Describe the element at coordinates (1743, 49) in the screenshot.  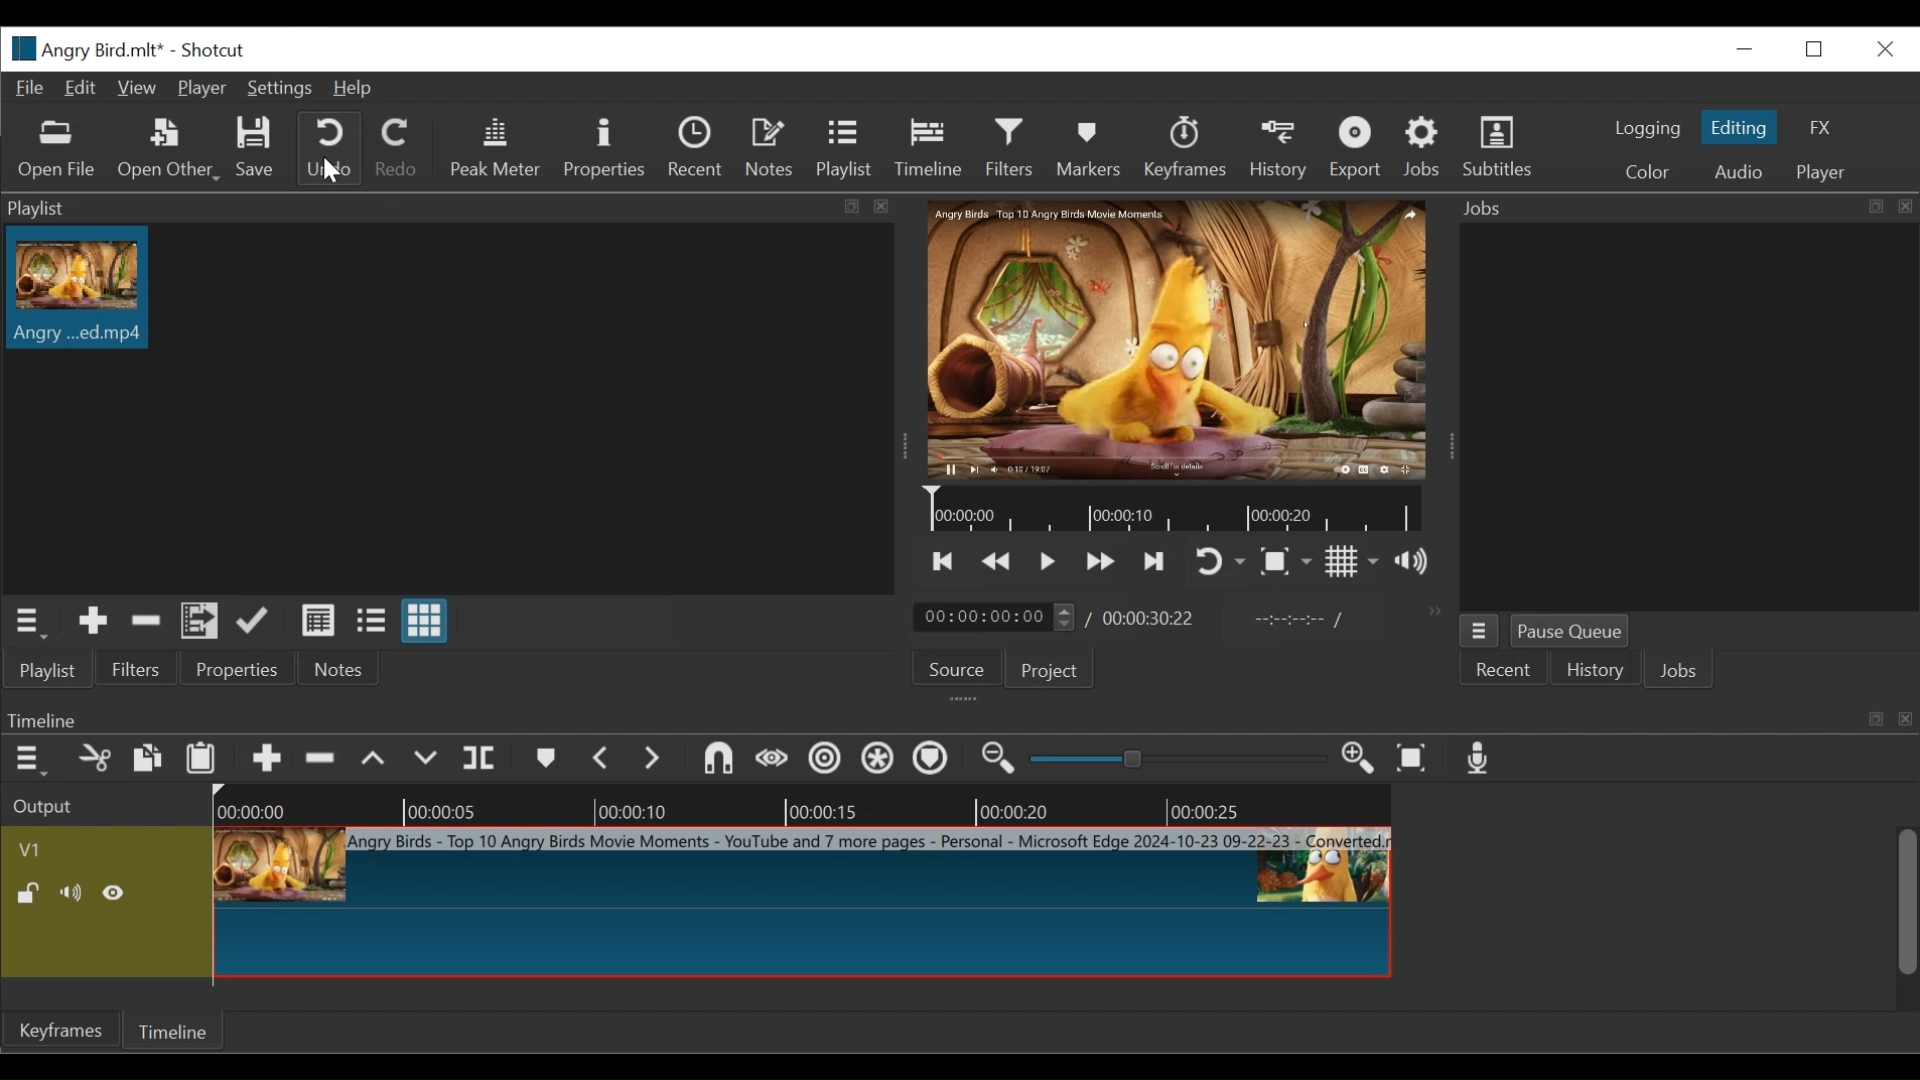
I see `minimize` at that location.